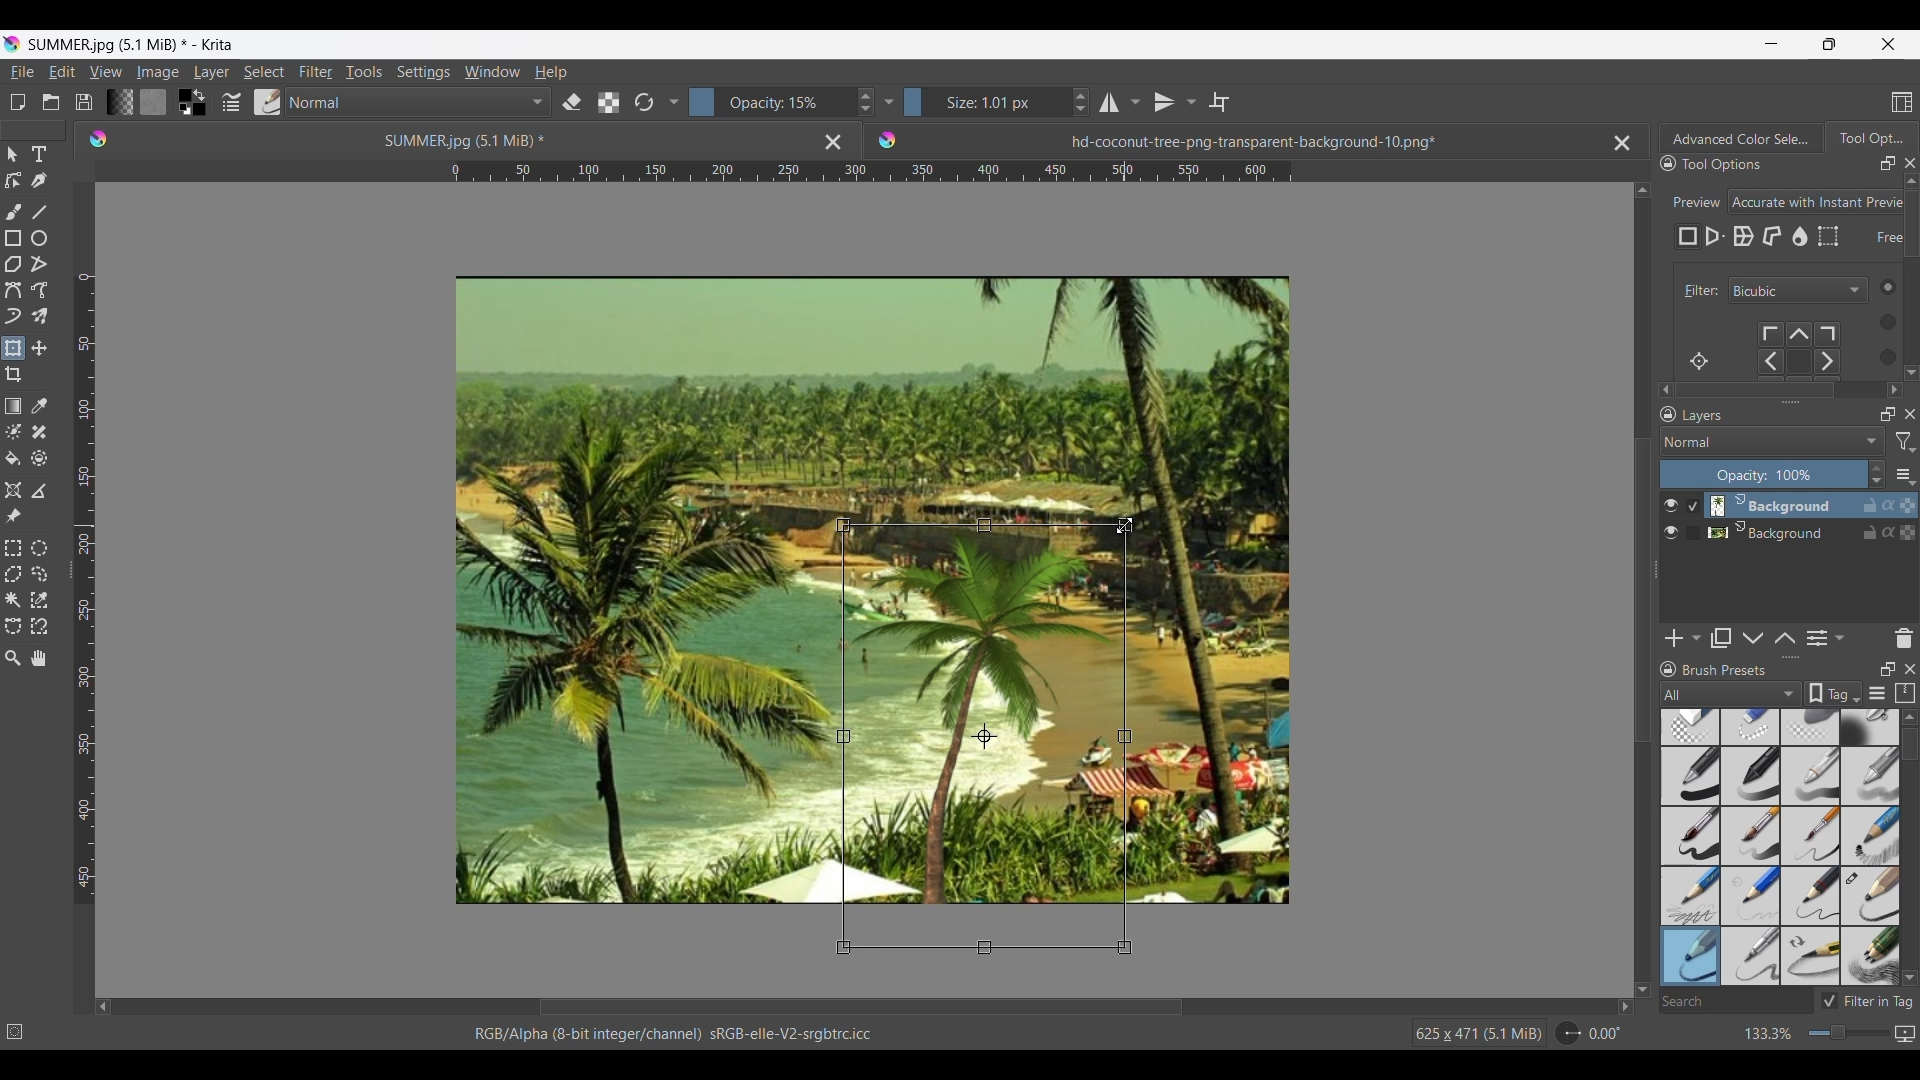 This screenshot has height=1080, width=1920. Describe the element at coordinates (1817, 202) in the screenshot. I see `Preview options` at that location.